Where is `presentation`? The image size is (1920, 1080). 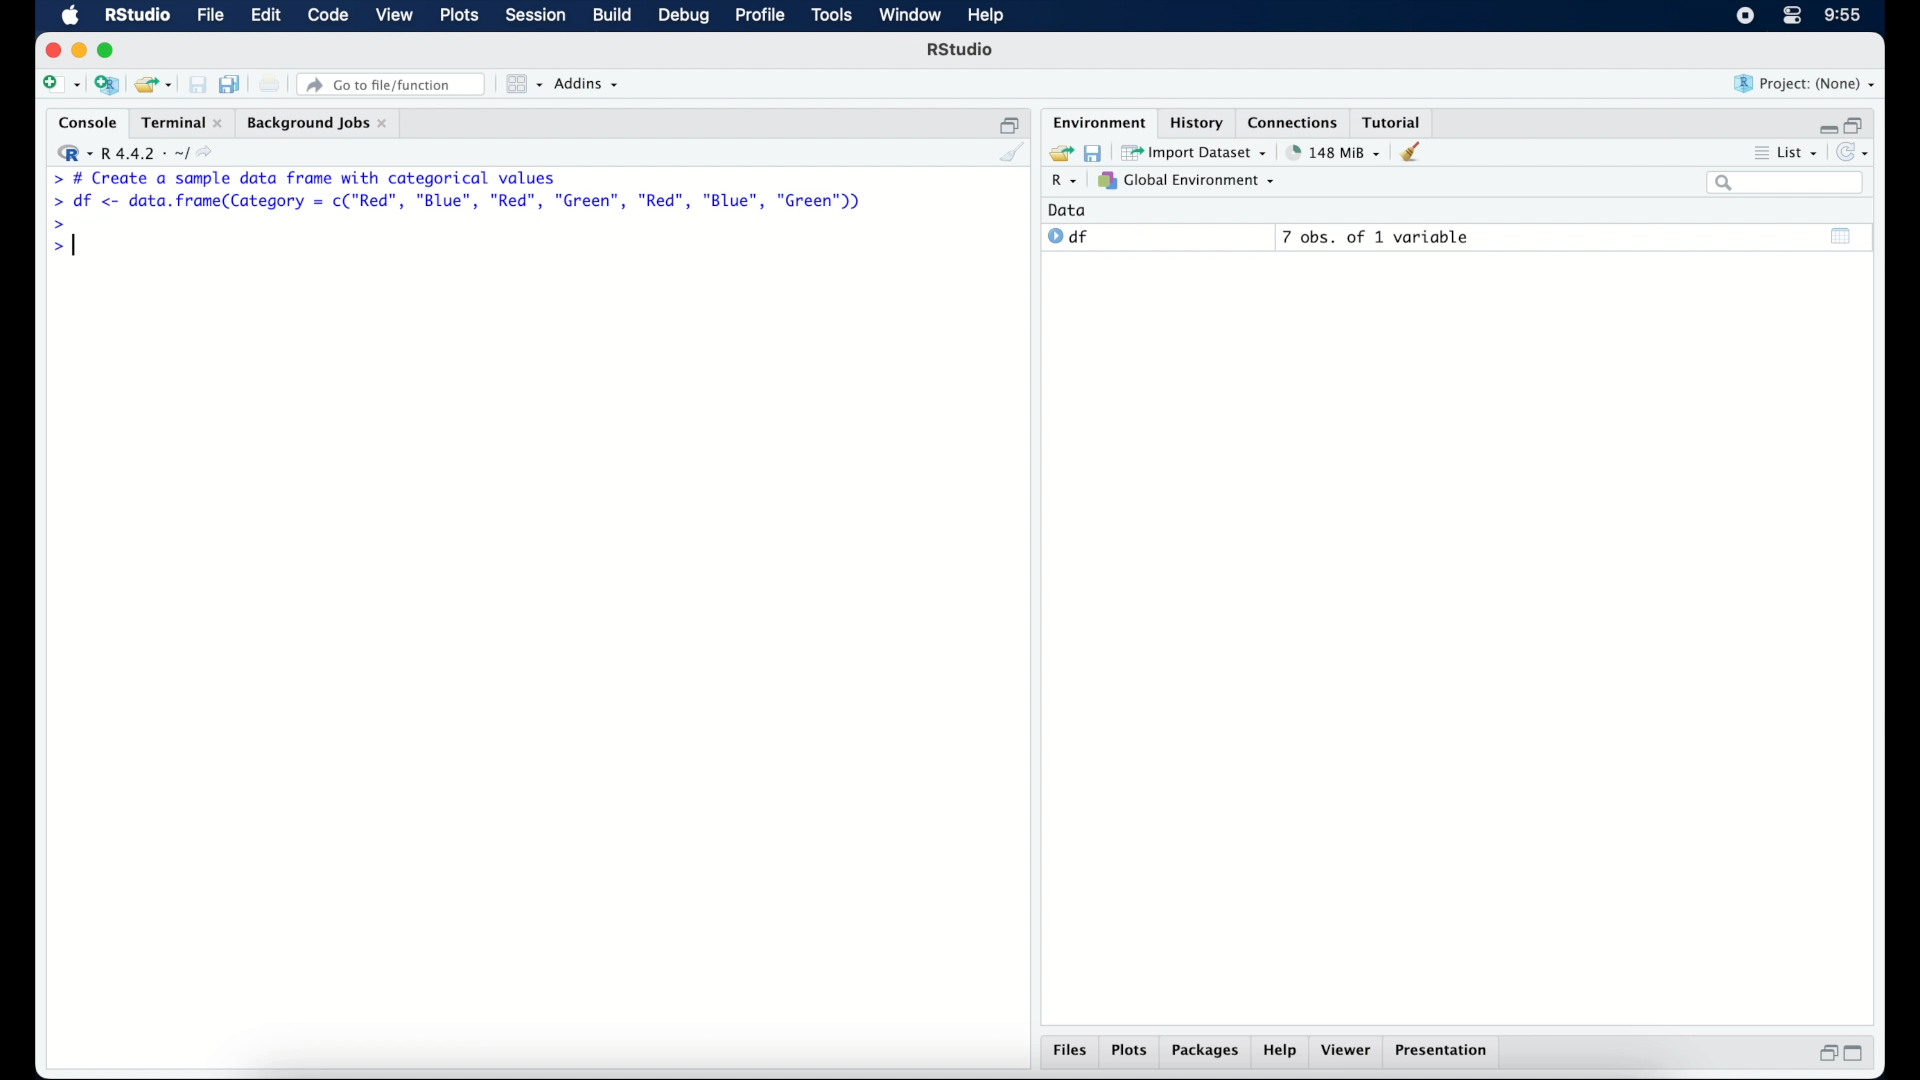 presentation is located at coordinates (1446, 1052).